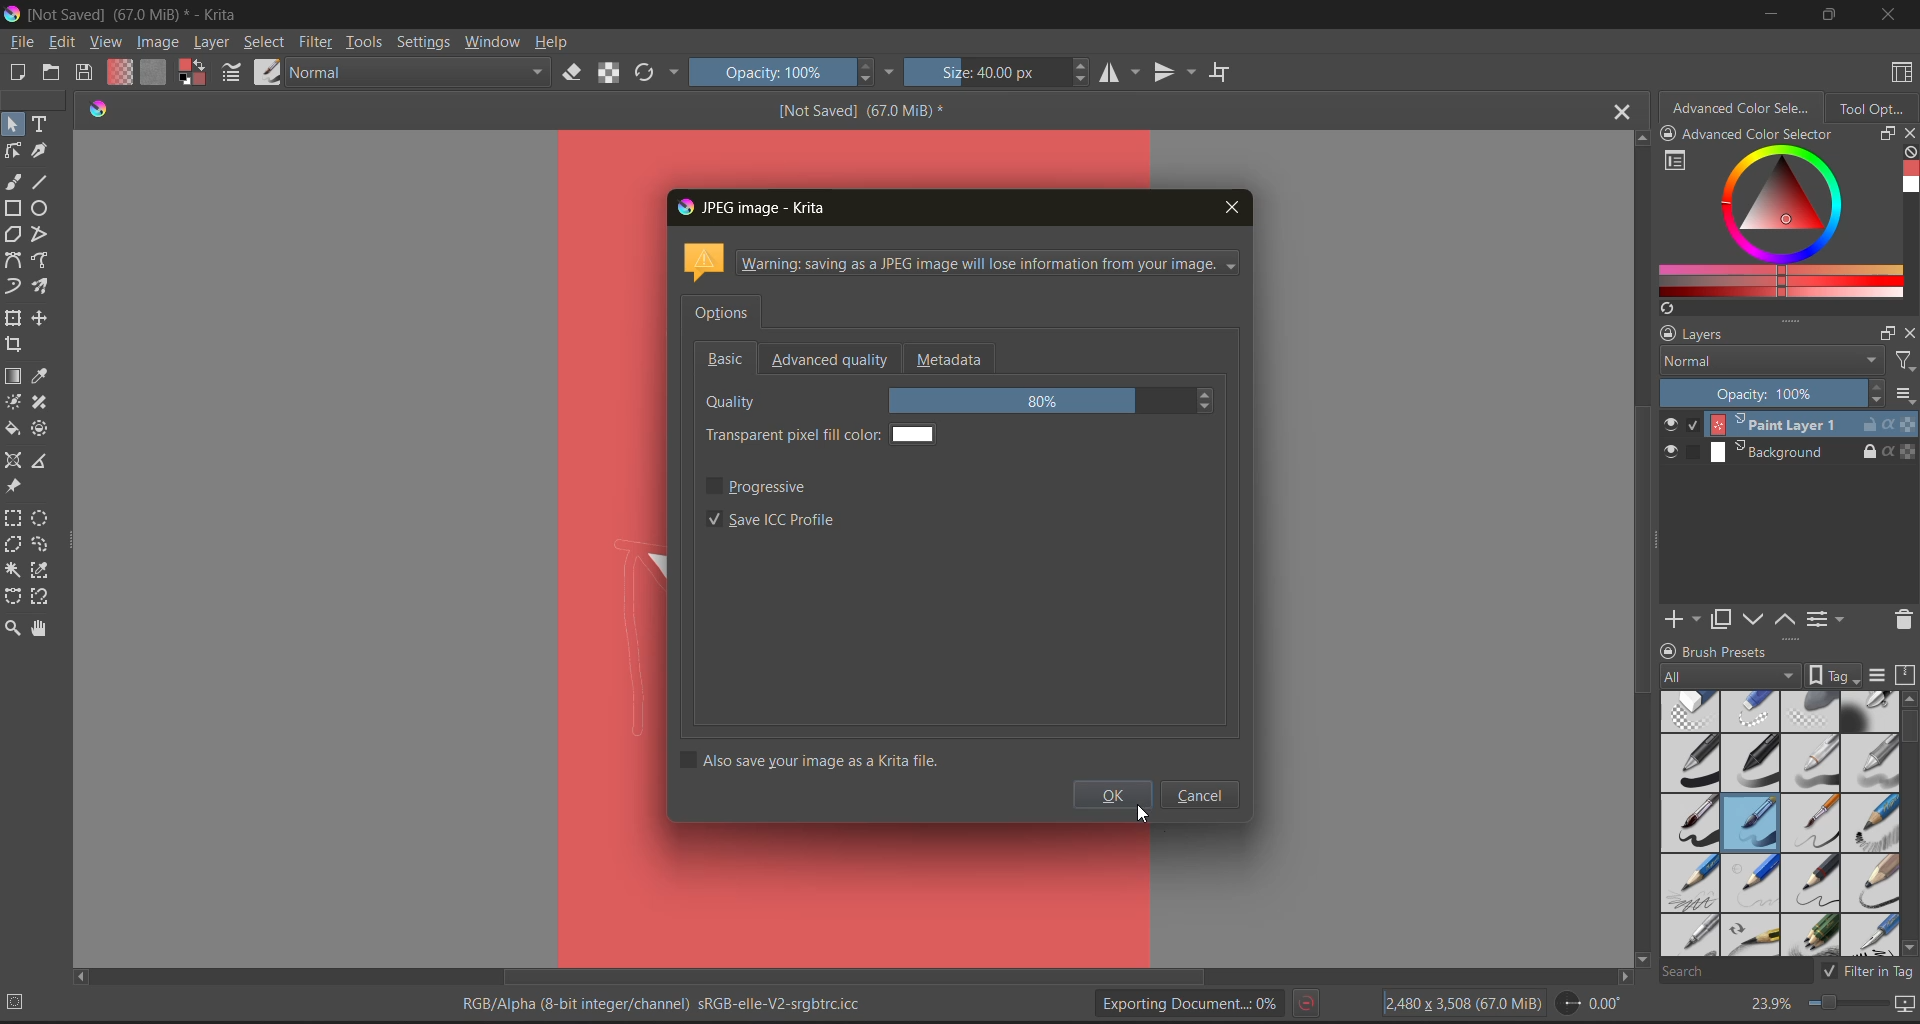  What do you see at coordinates (1201, 794) in the screenshot?
I see `cancel` at bounding box center [1201, 794].